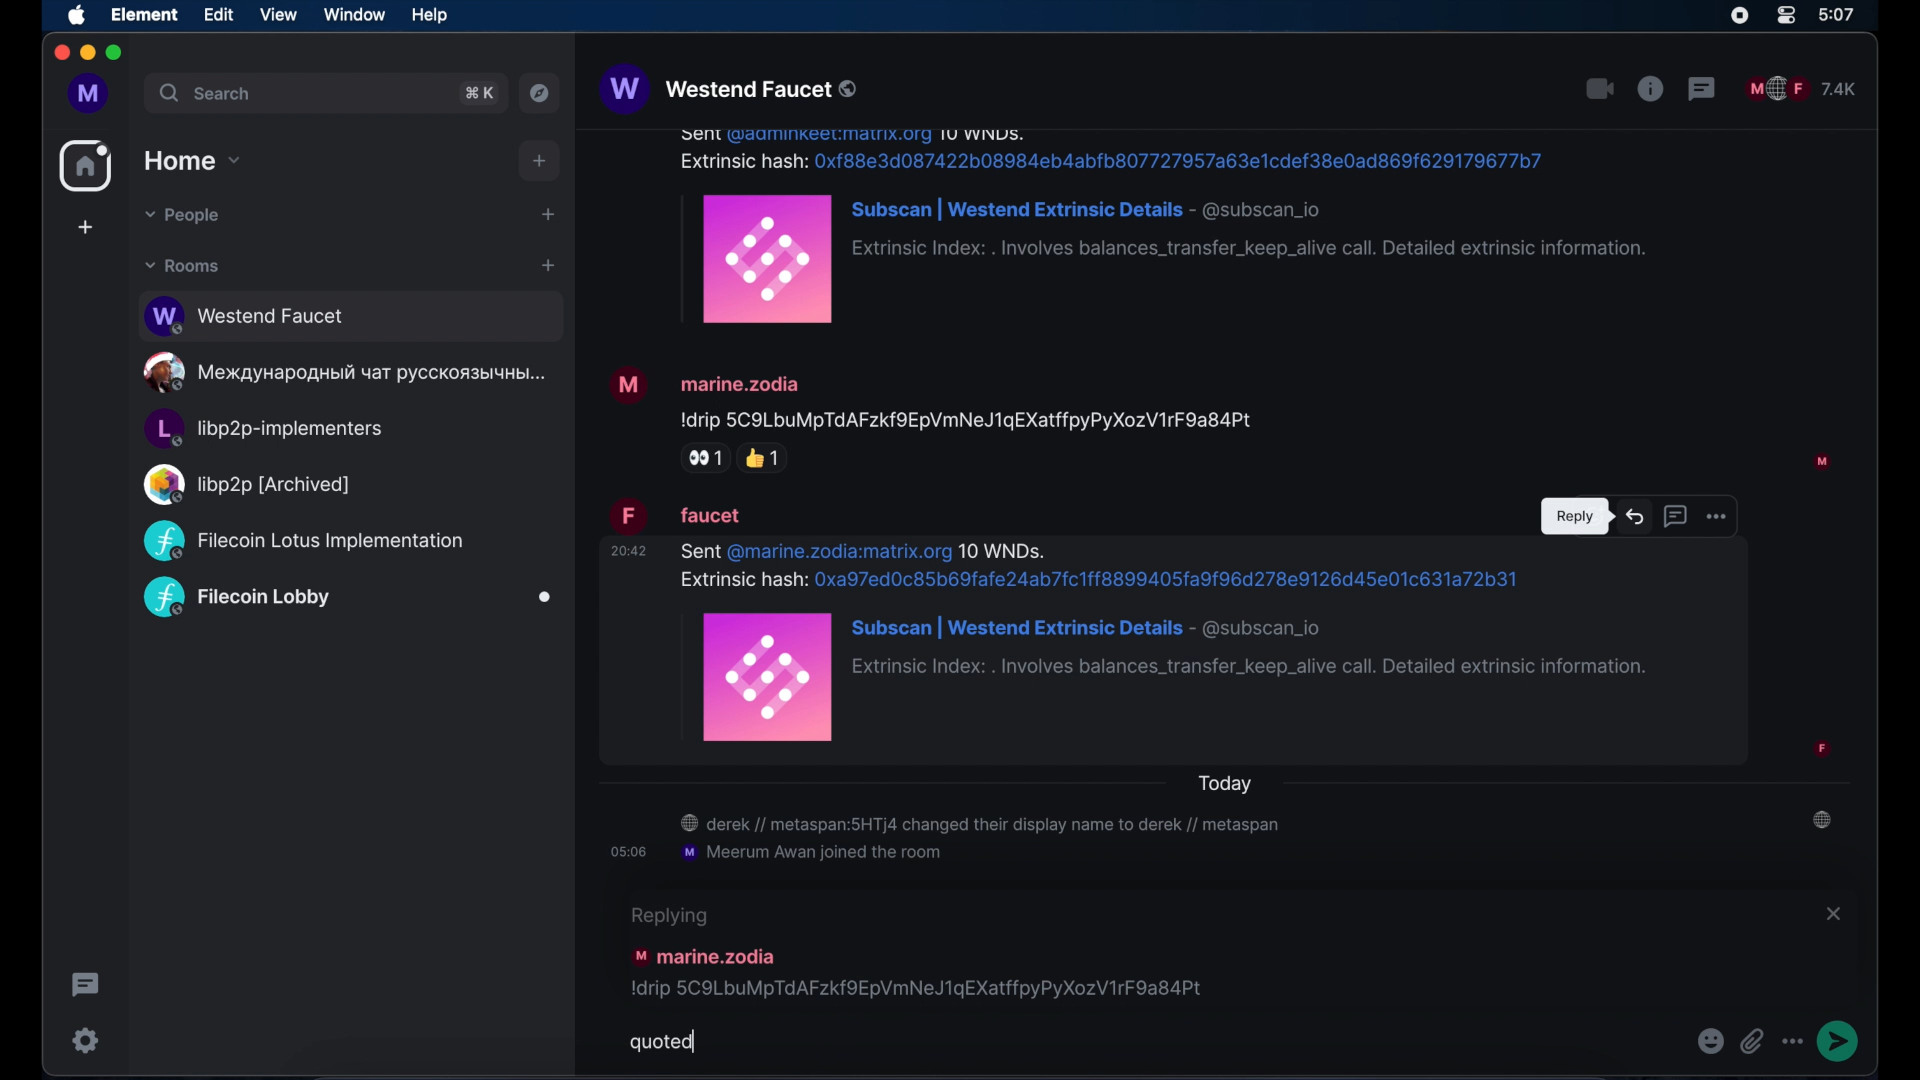 The image size is (1920, 1080). What do you see at coordinates (182, 267) in the screenshot?
I see `rooms dropdown` at bounding box center [182, 267].